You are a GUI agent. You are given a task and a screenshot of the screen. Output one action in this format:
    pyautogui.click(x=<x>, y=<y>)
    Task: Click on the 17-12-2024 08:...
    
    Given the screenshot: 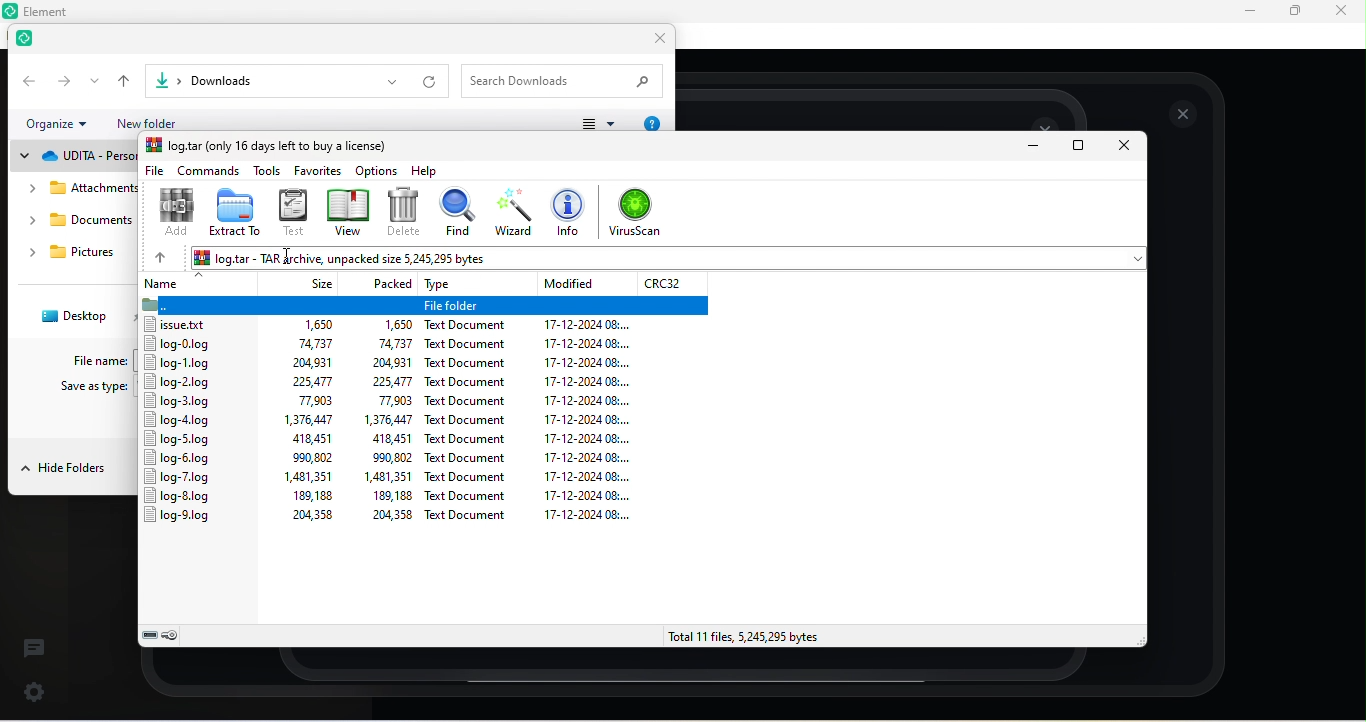 What is the action you would take?
    pyautogui.click(x=592, y=363)
    